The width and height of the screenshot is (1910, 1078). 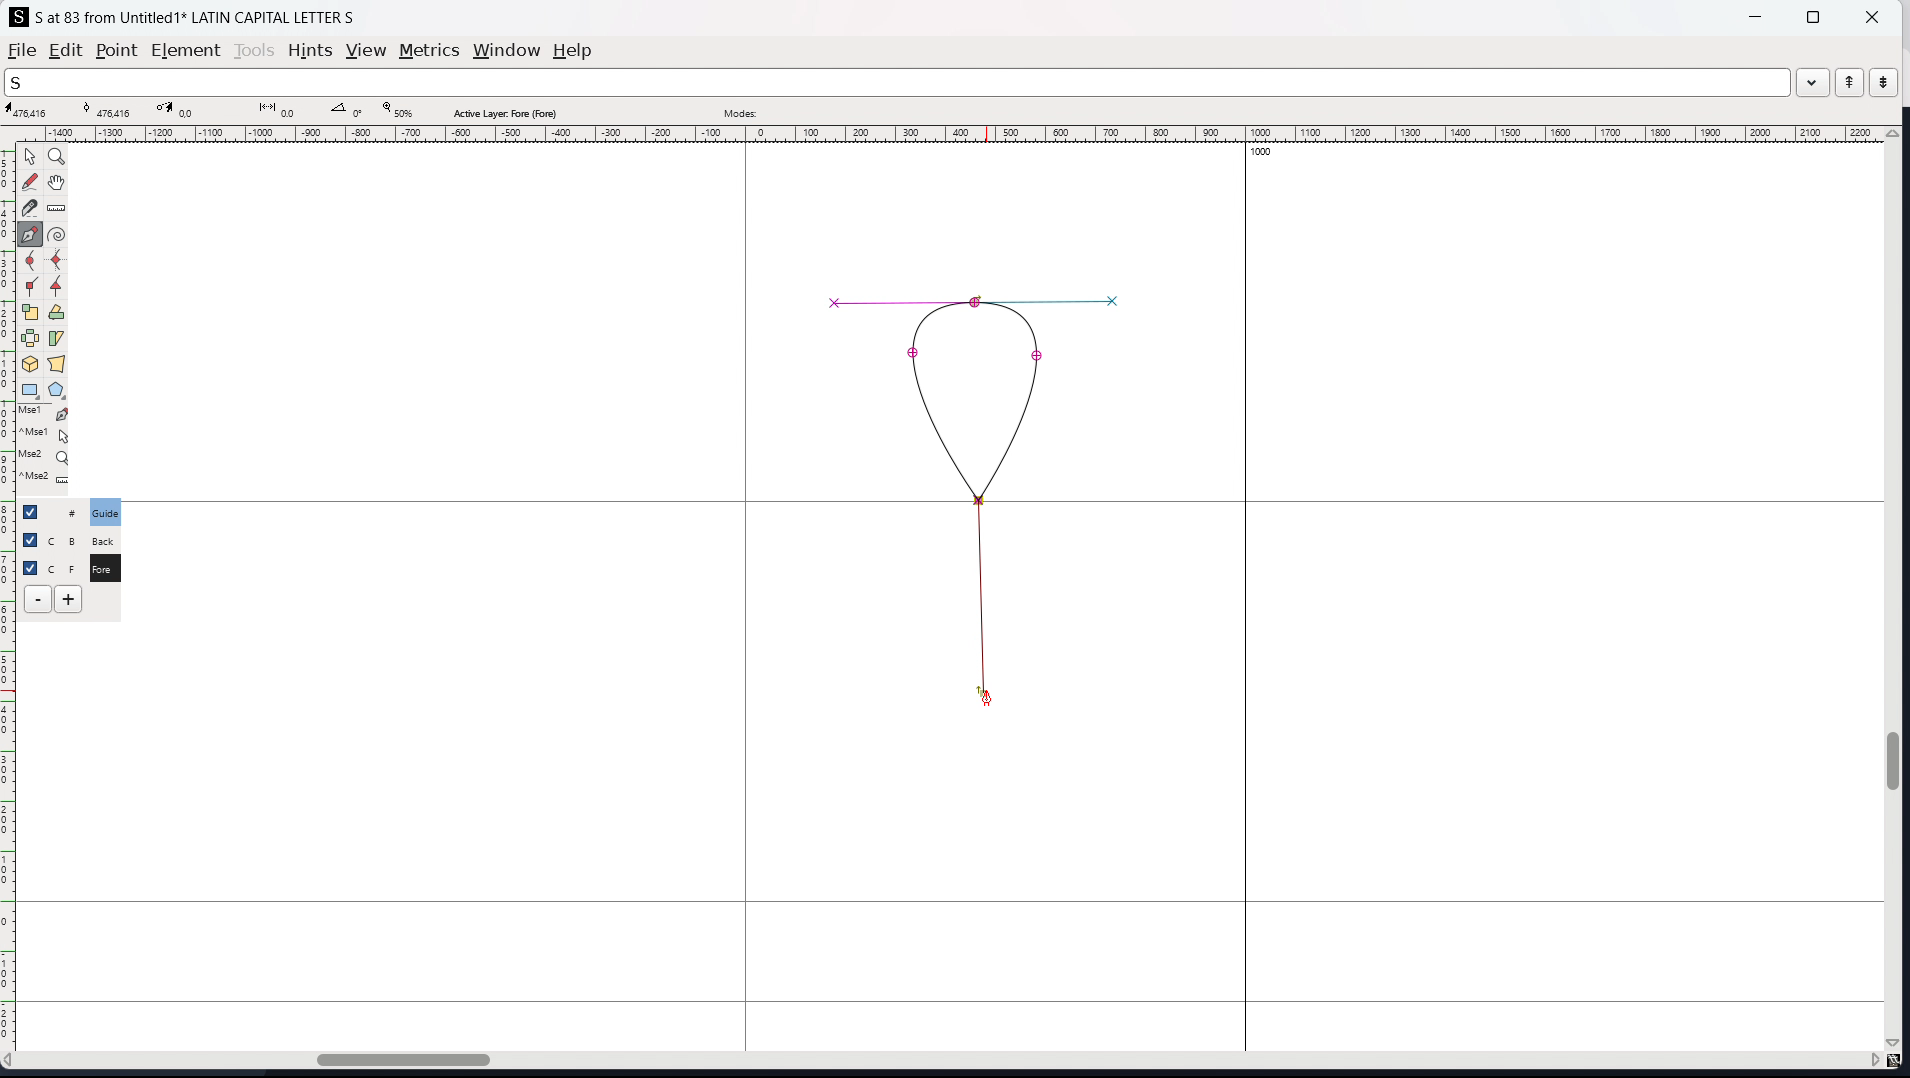 I want to click on scale the selection, so click(x=31, y=313).